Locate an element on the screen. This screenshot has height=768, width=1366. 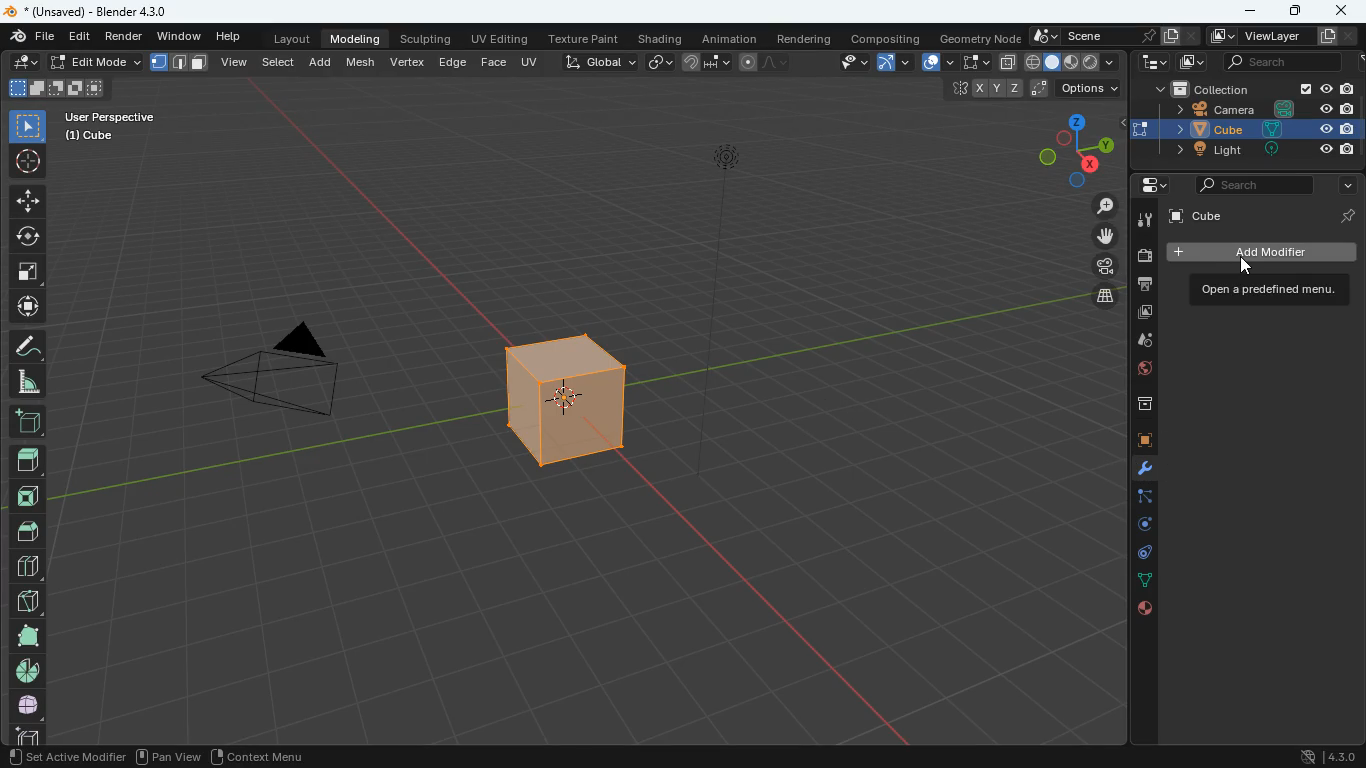
compositing is located at coordinates (887, 36).